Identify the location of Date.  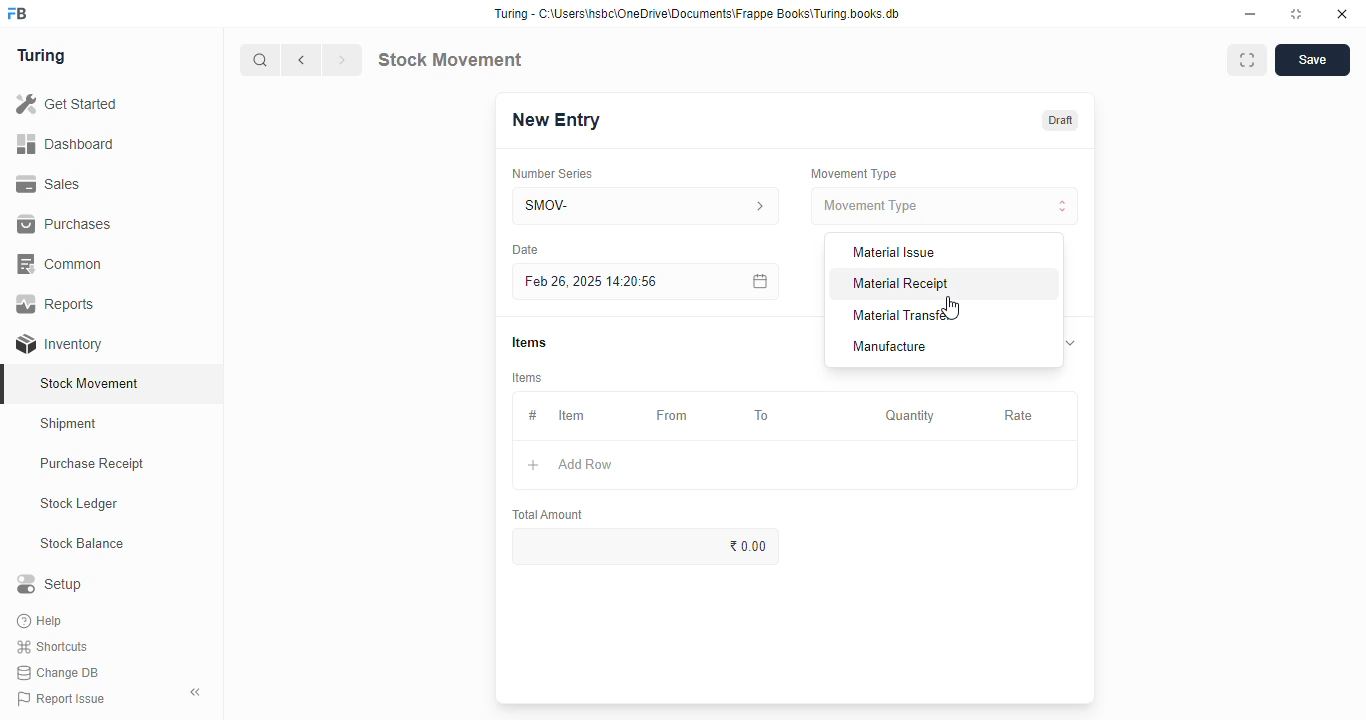
(525, 249).